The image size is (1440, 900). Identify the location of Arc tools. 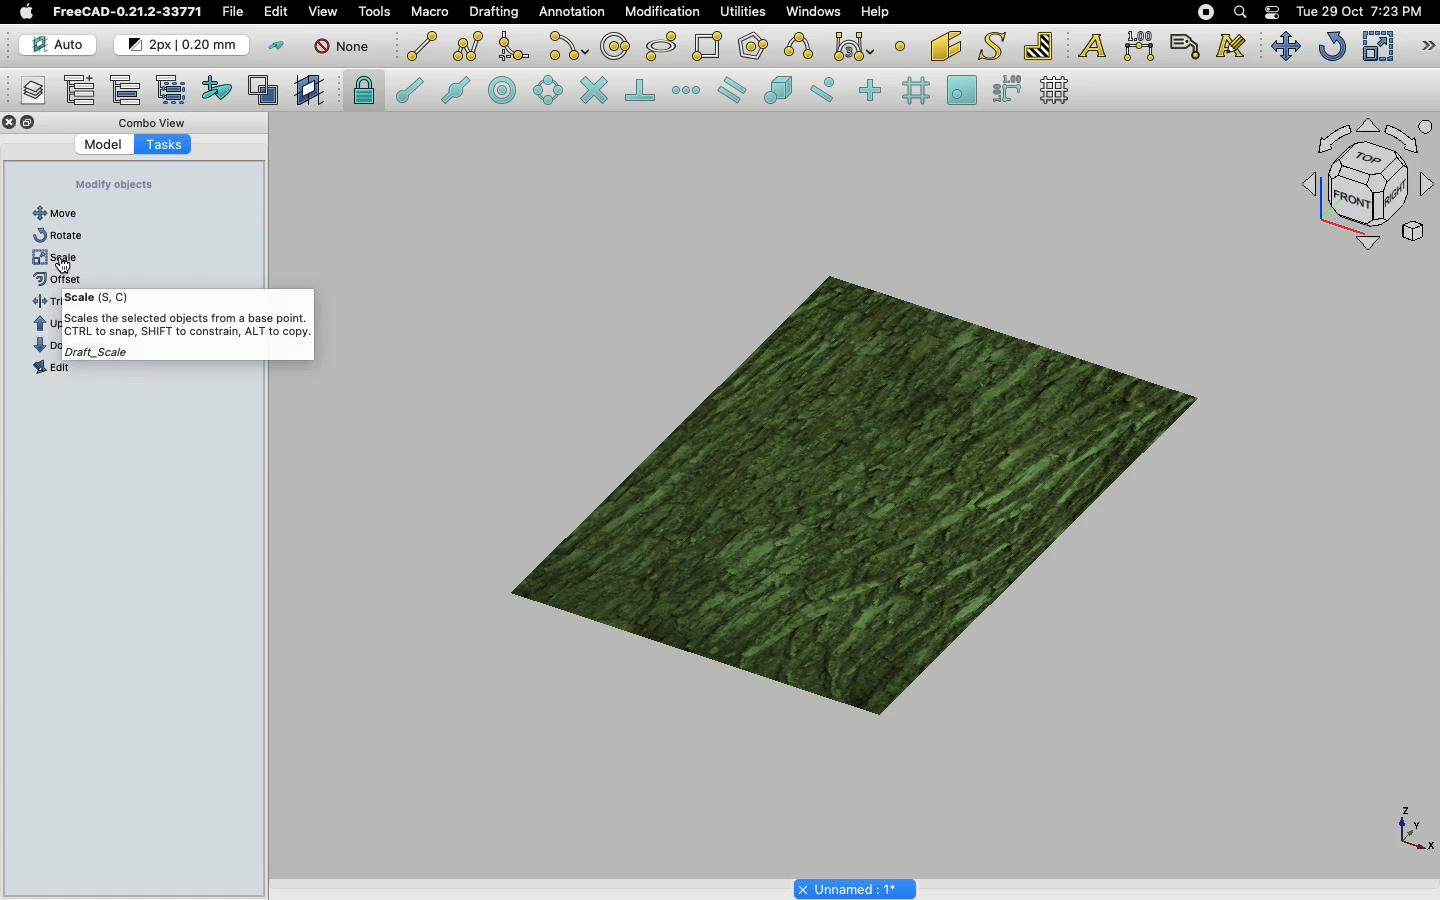
(566, 46).